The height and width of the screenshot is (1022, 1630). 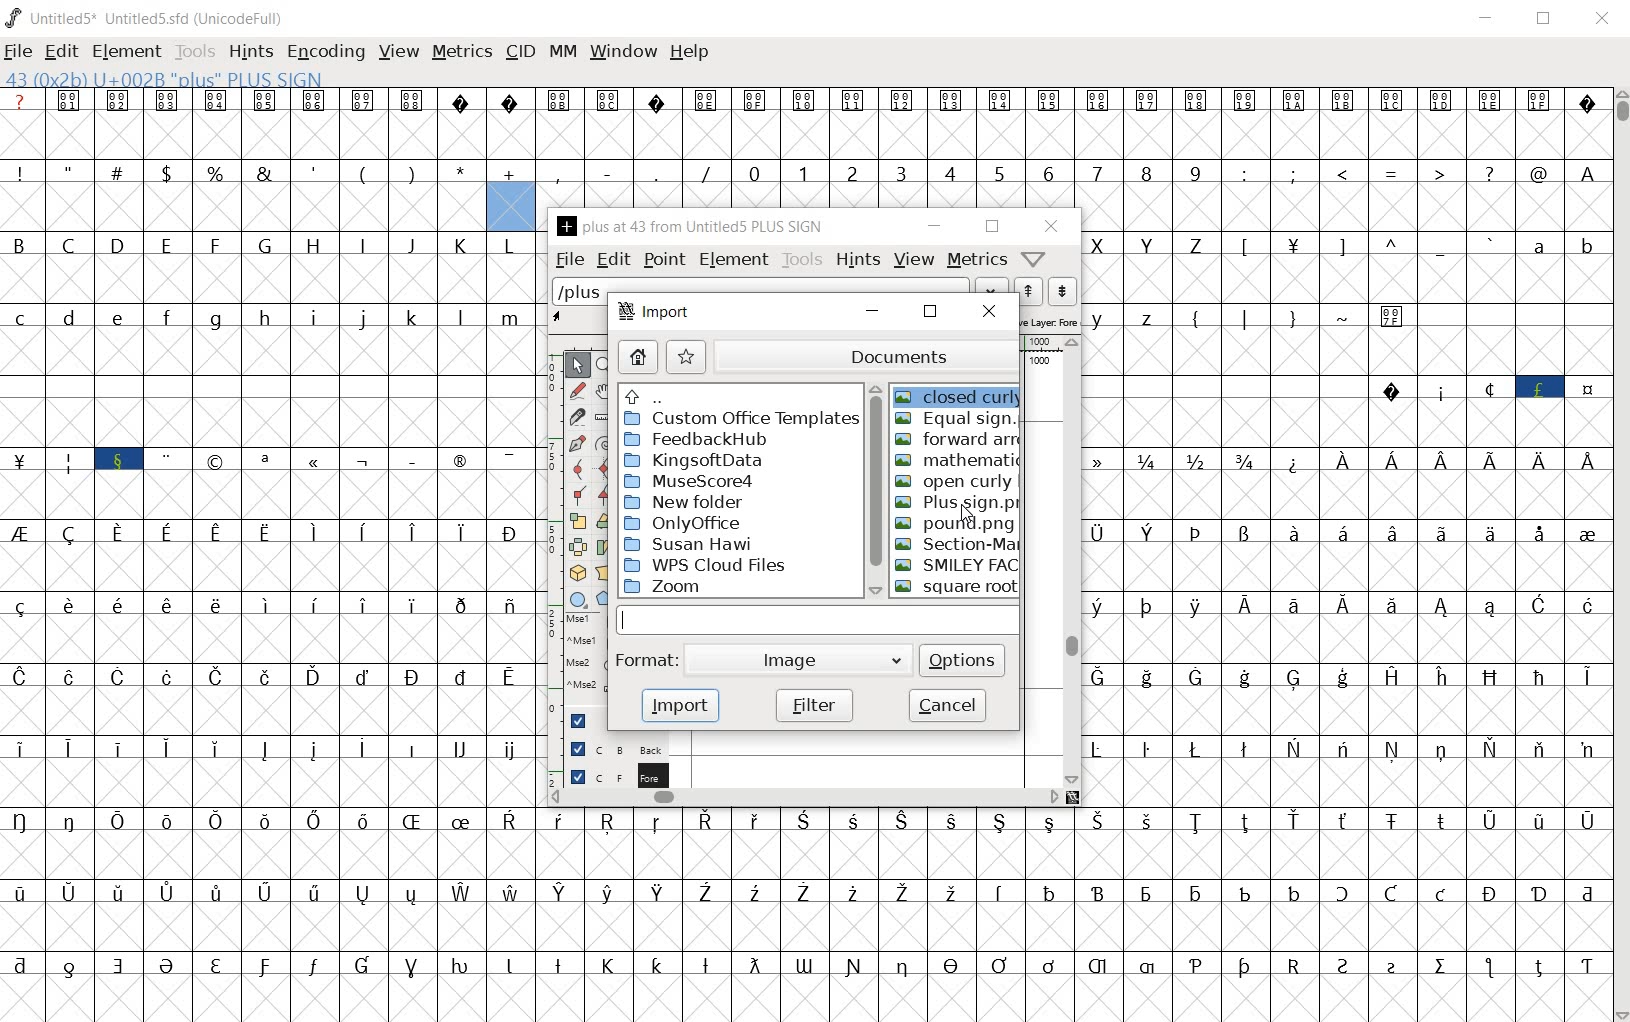 I want to click on encoding, so click(x=325, y=50).